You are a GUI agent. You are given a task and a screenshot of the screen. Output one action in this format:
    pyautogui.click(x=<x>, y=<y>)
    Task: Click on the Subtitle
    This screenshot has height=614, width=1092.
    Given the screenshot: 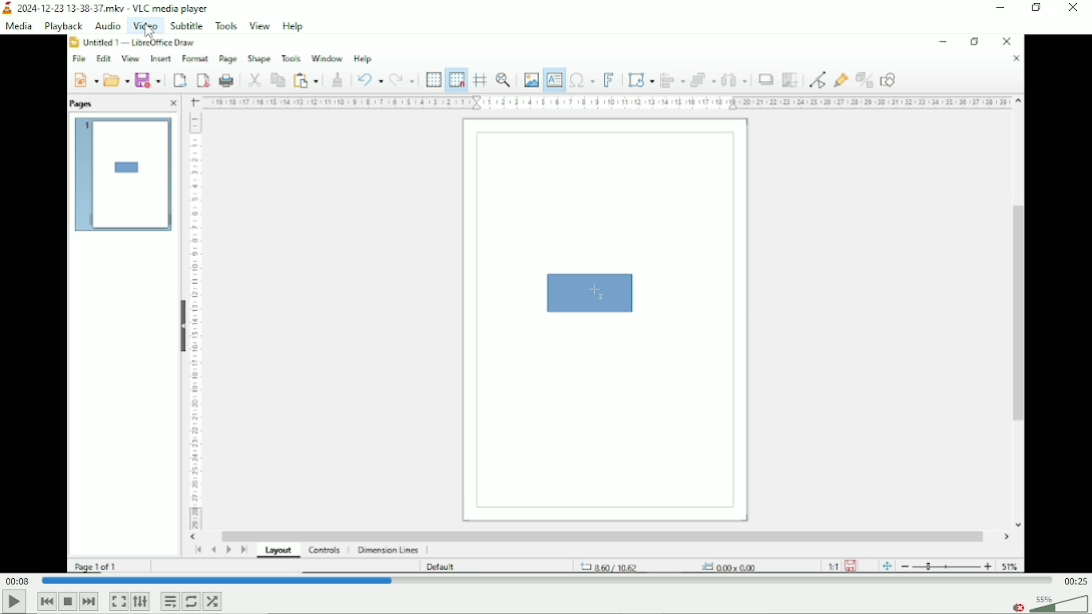 What is the action you would take?
    pyautogui.click(x=185, y=26)
    